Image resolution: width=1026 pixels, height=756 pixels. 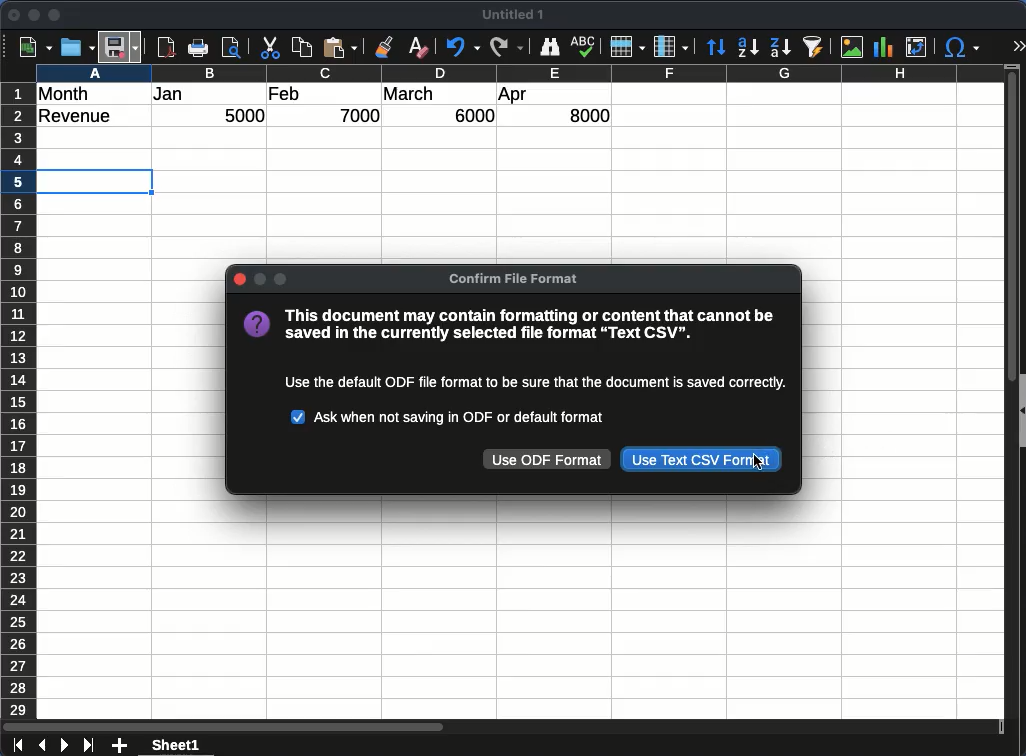 What do you see at coordinates (388, 47) in the screenshot?
I see `clone formatting` at bounding box center [388, 47].